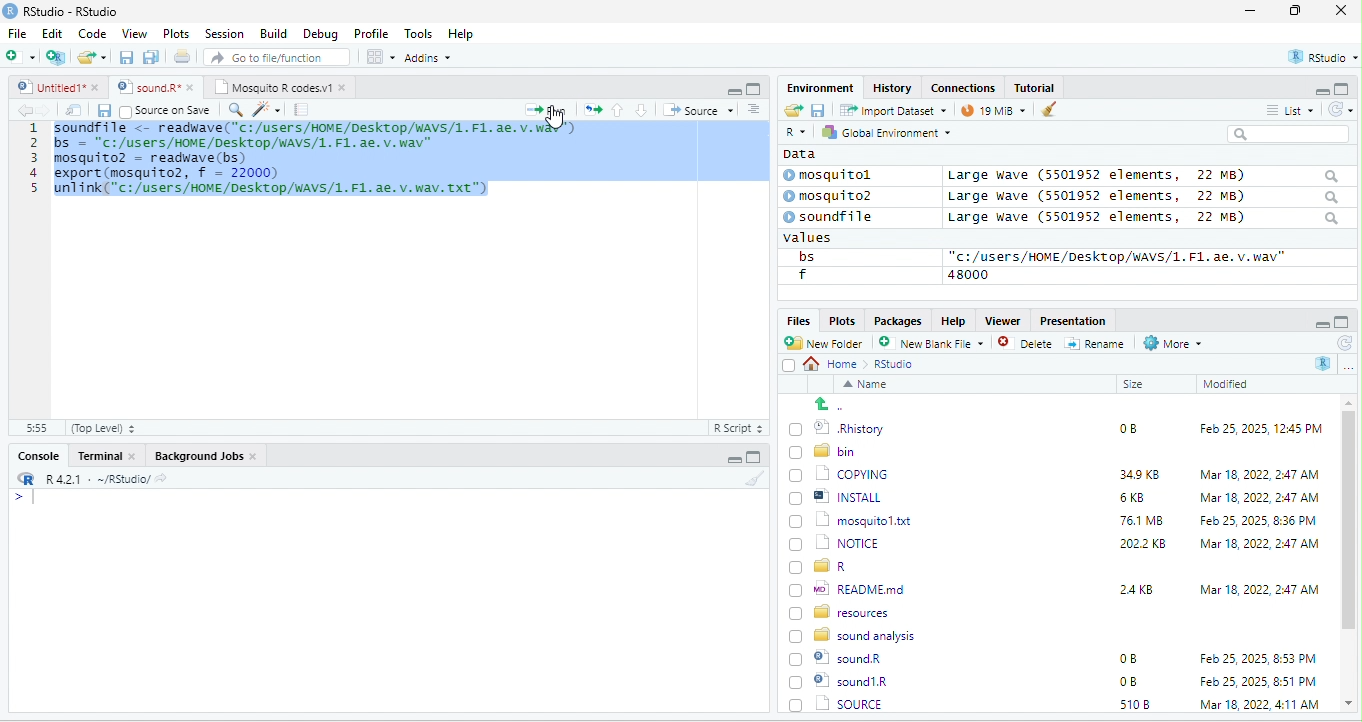 This screenshot has width=1362, height=722. What do you see at coordinates (953, 319) in the screenshot?
I see `Help` at bounding box center [953, 319].